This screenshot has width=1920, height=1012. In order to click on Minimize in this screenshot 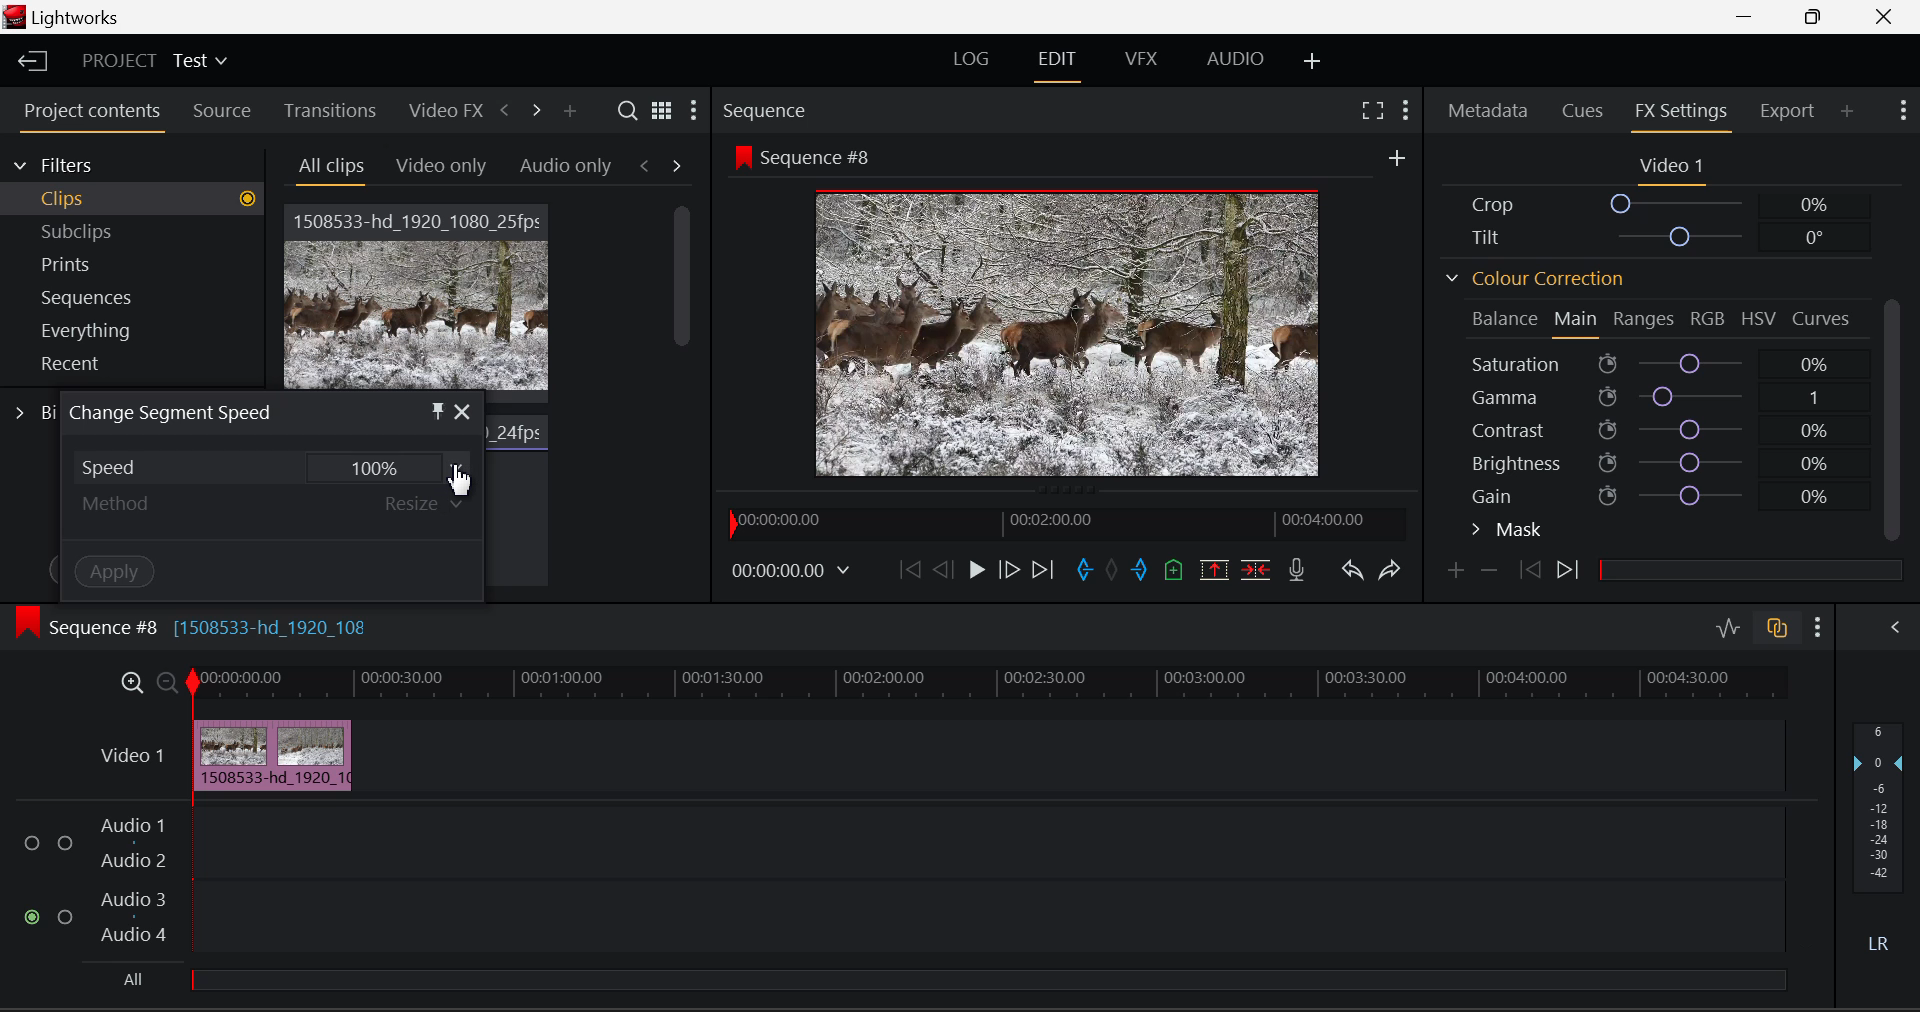, I will do `click(1816, 17)`.